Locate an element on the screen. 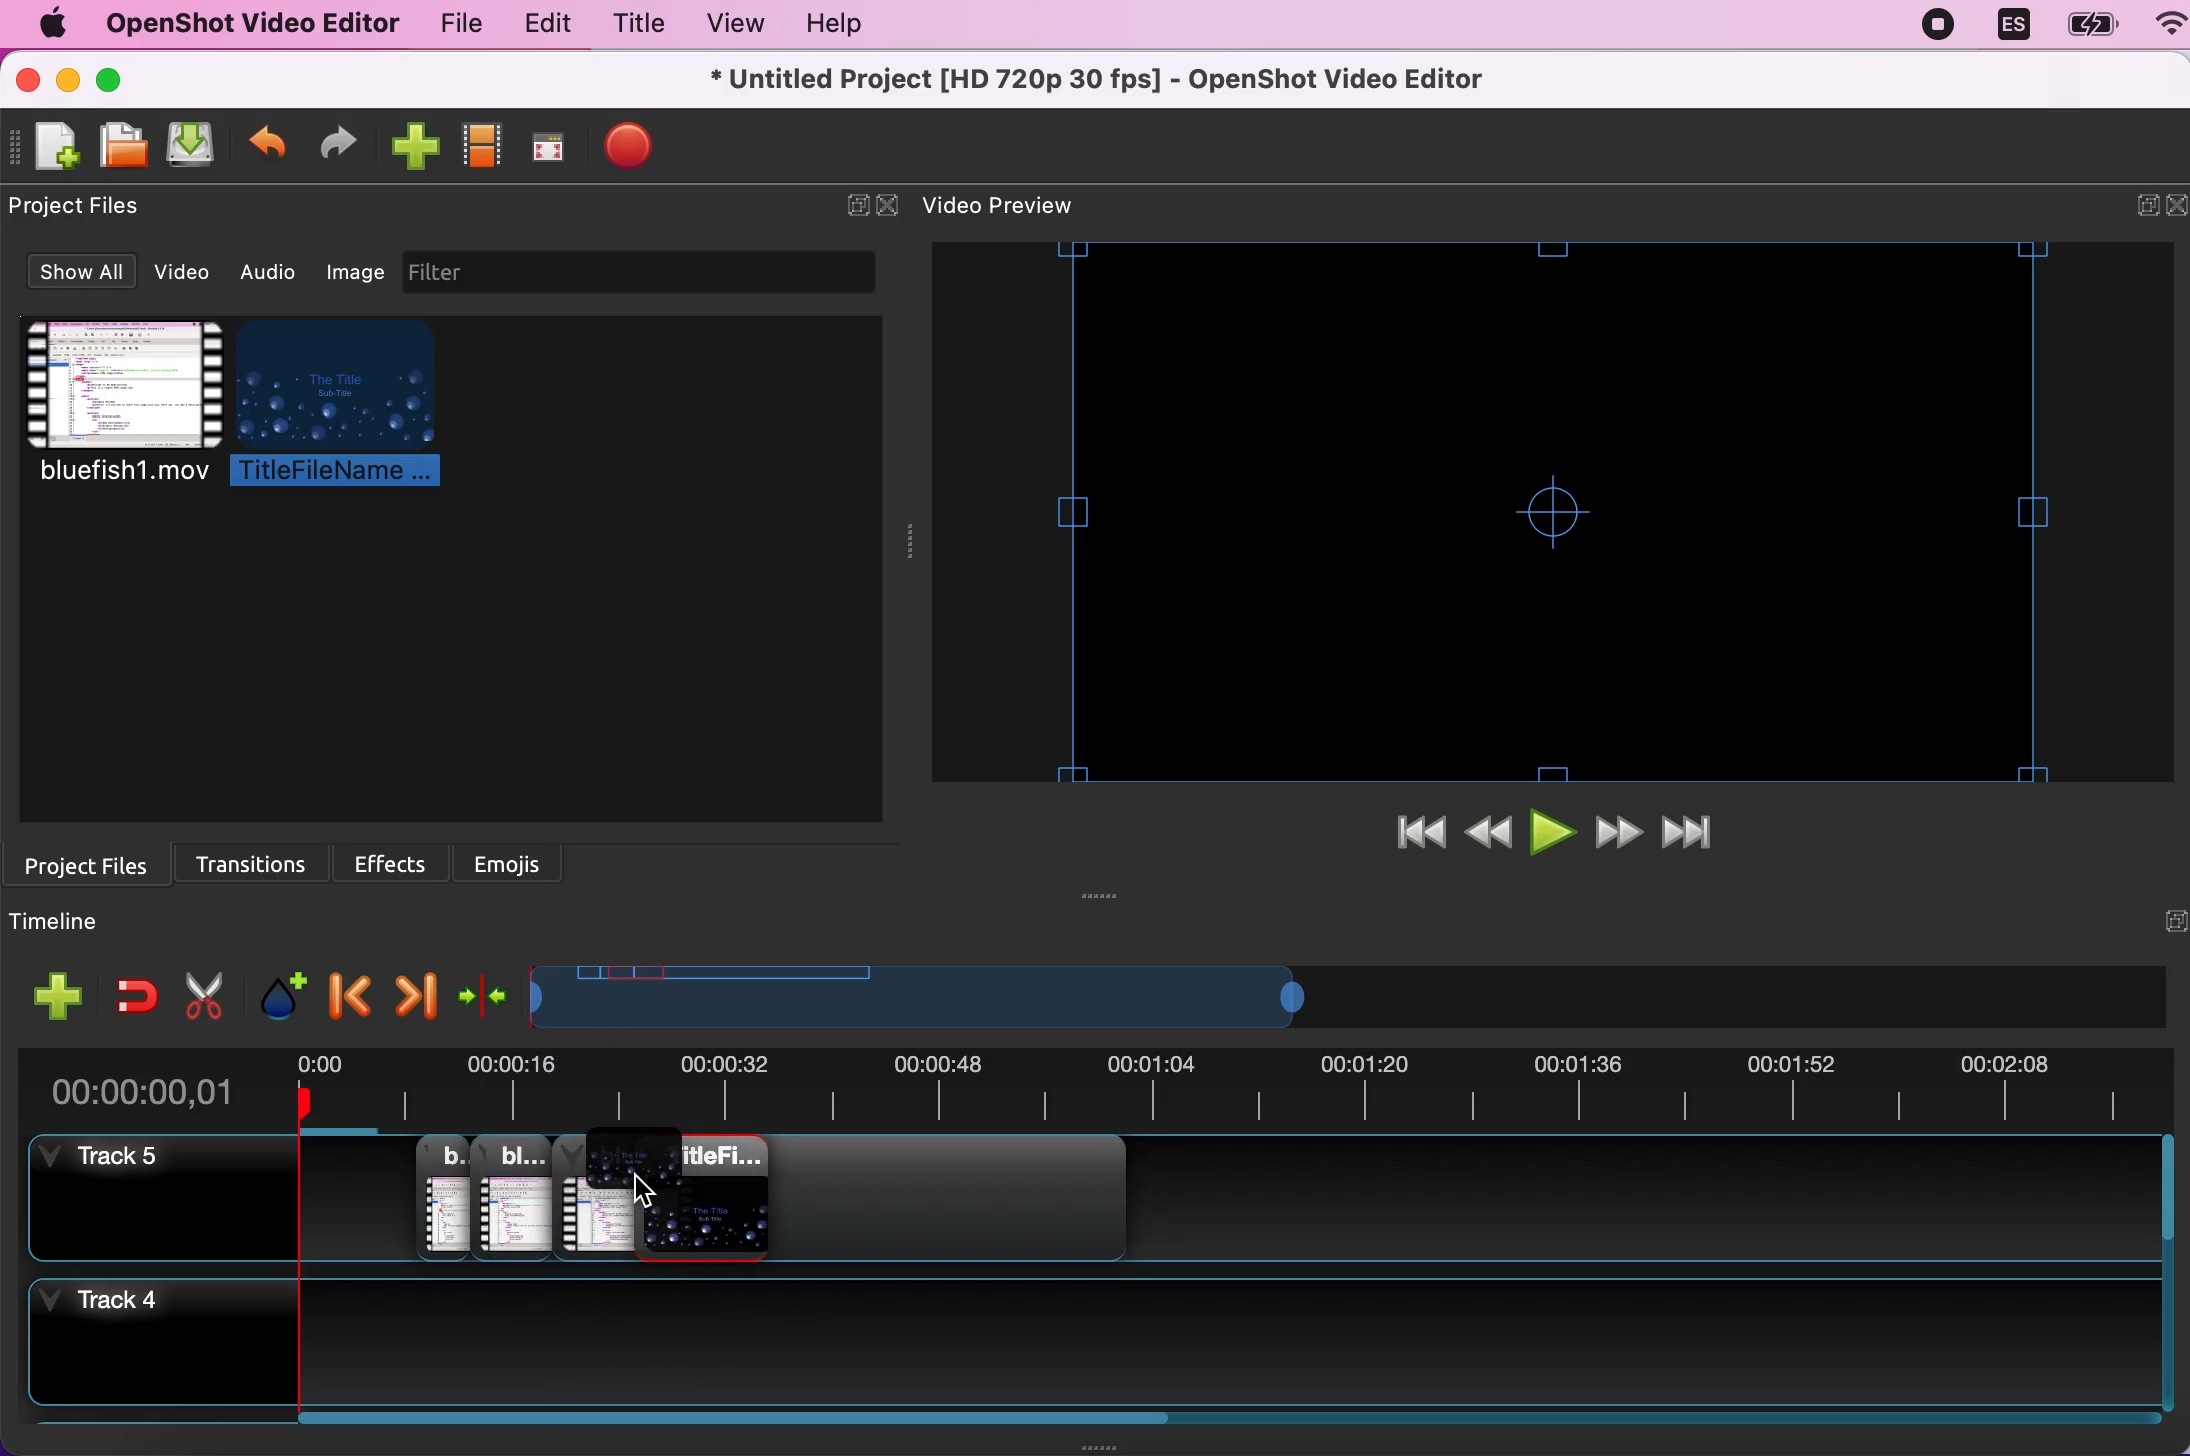 This screenshot has height=1456, width=2190. import file is located at coordinates (411, 148).